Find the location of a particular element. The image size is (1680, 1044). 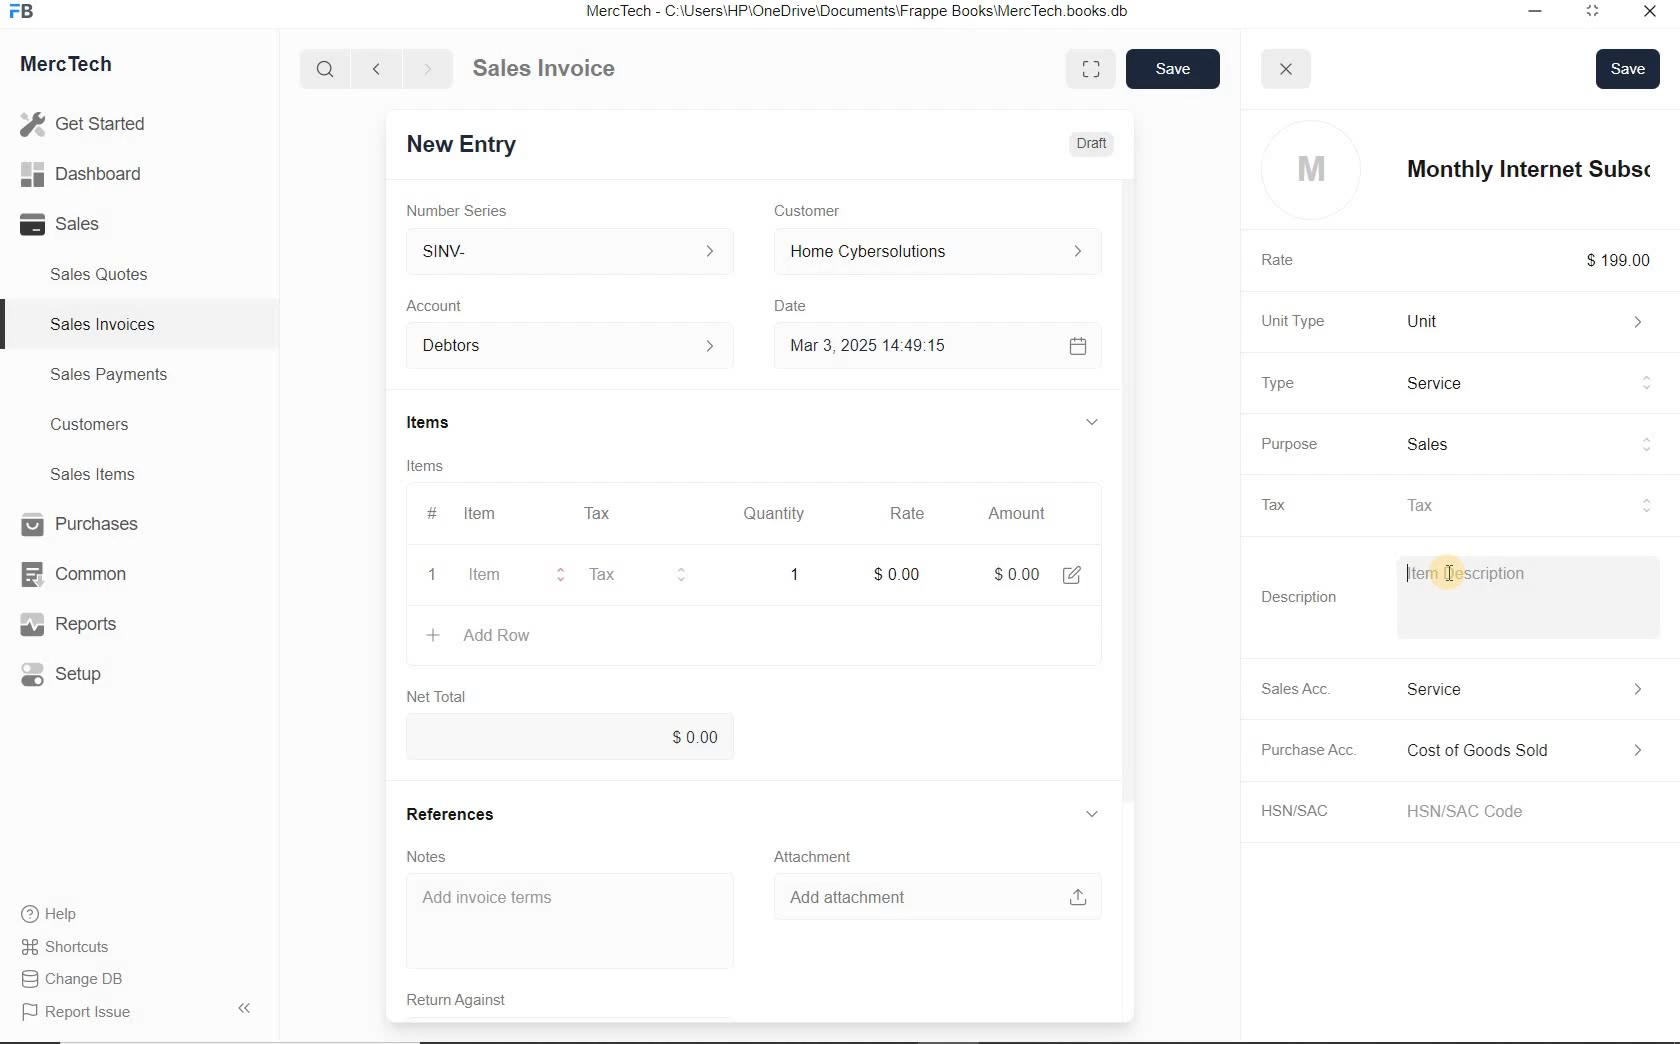

edit is located at coordinates (1070, 573).